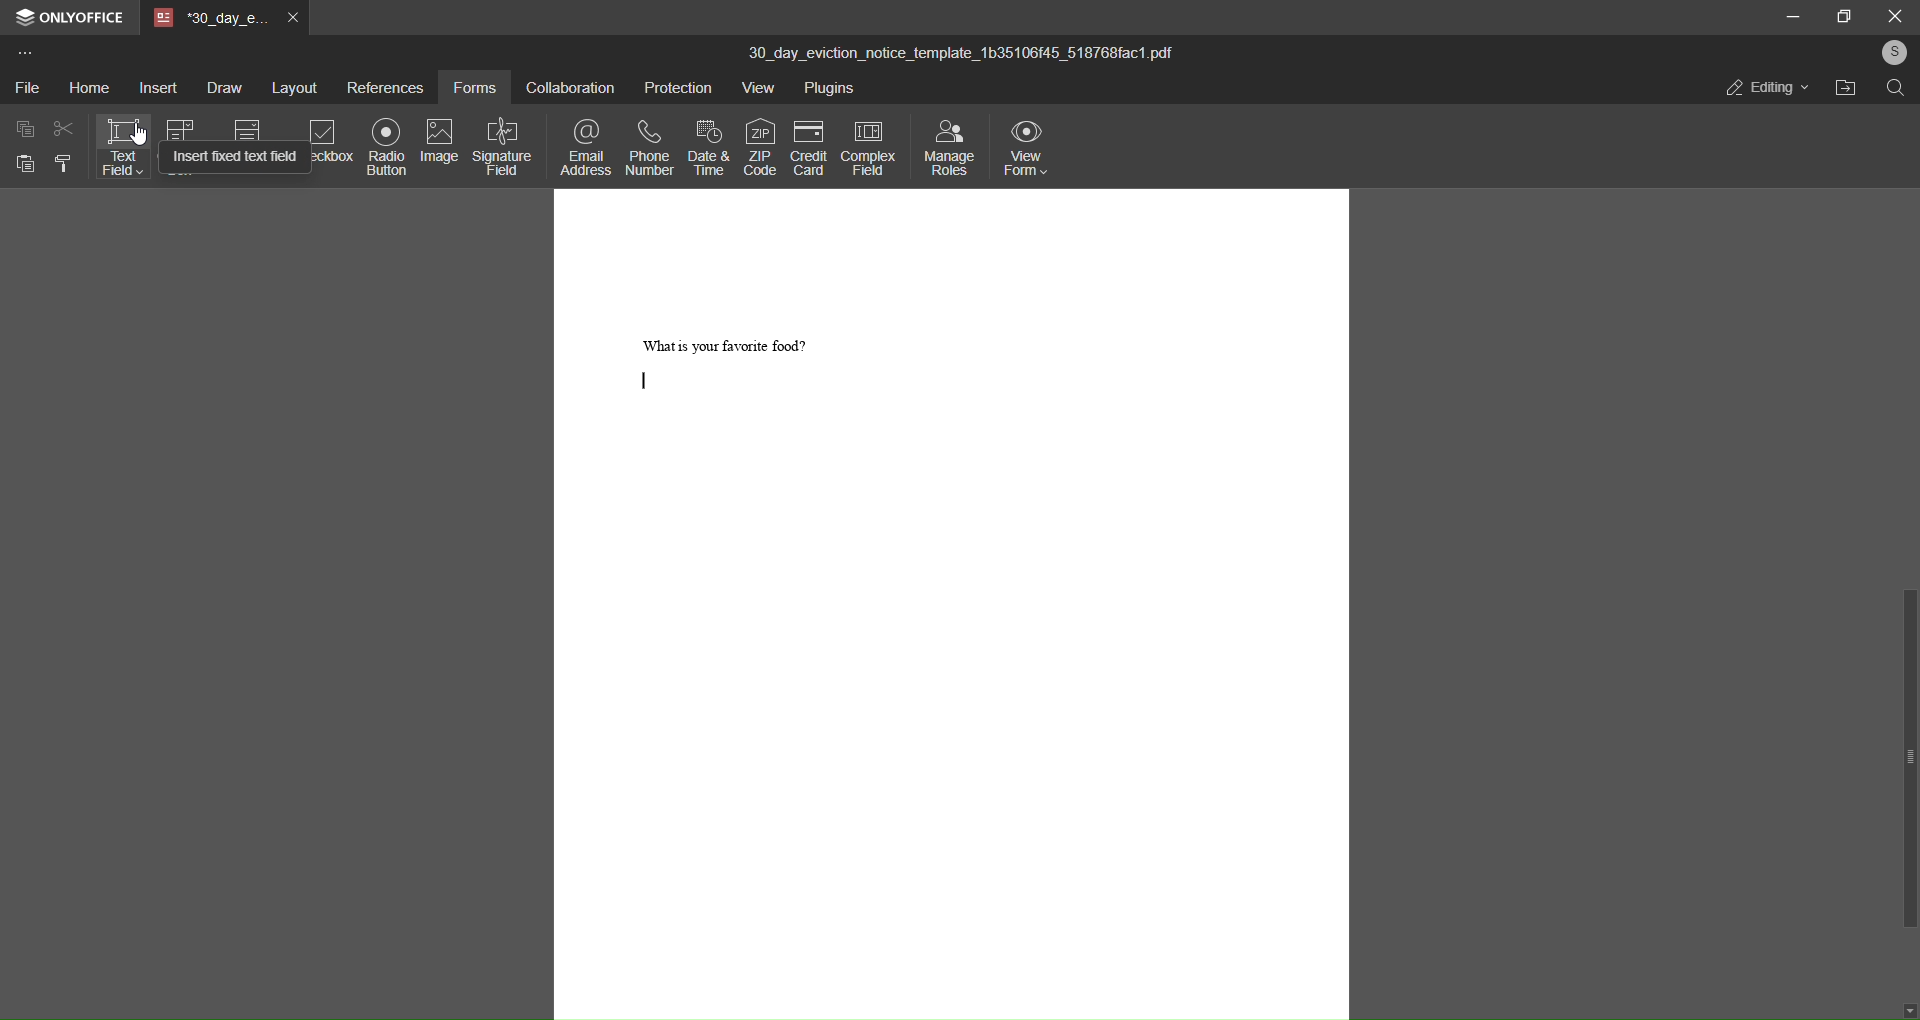 The width and height of the screenshot is (1920, 1020). I want to click on insert field text, so click(232, 158).